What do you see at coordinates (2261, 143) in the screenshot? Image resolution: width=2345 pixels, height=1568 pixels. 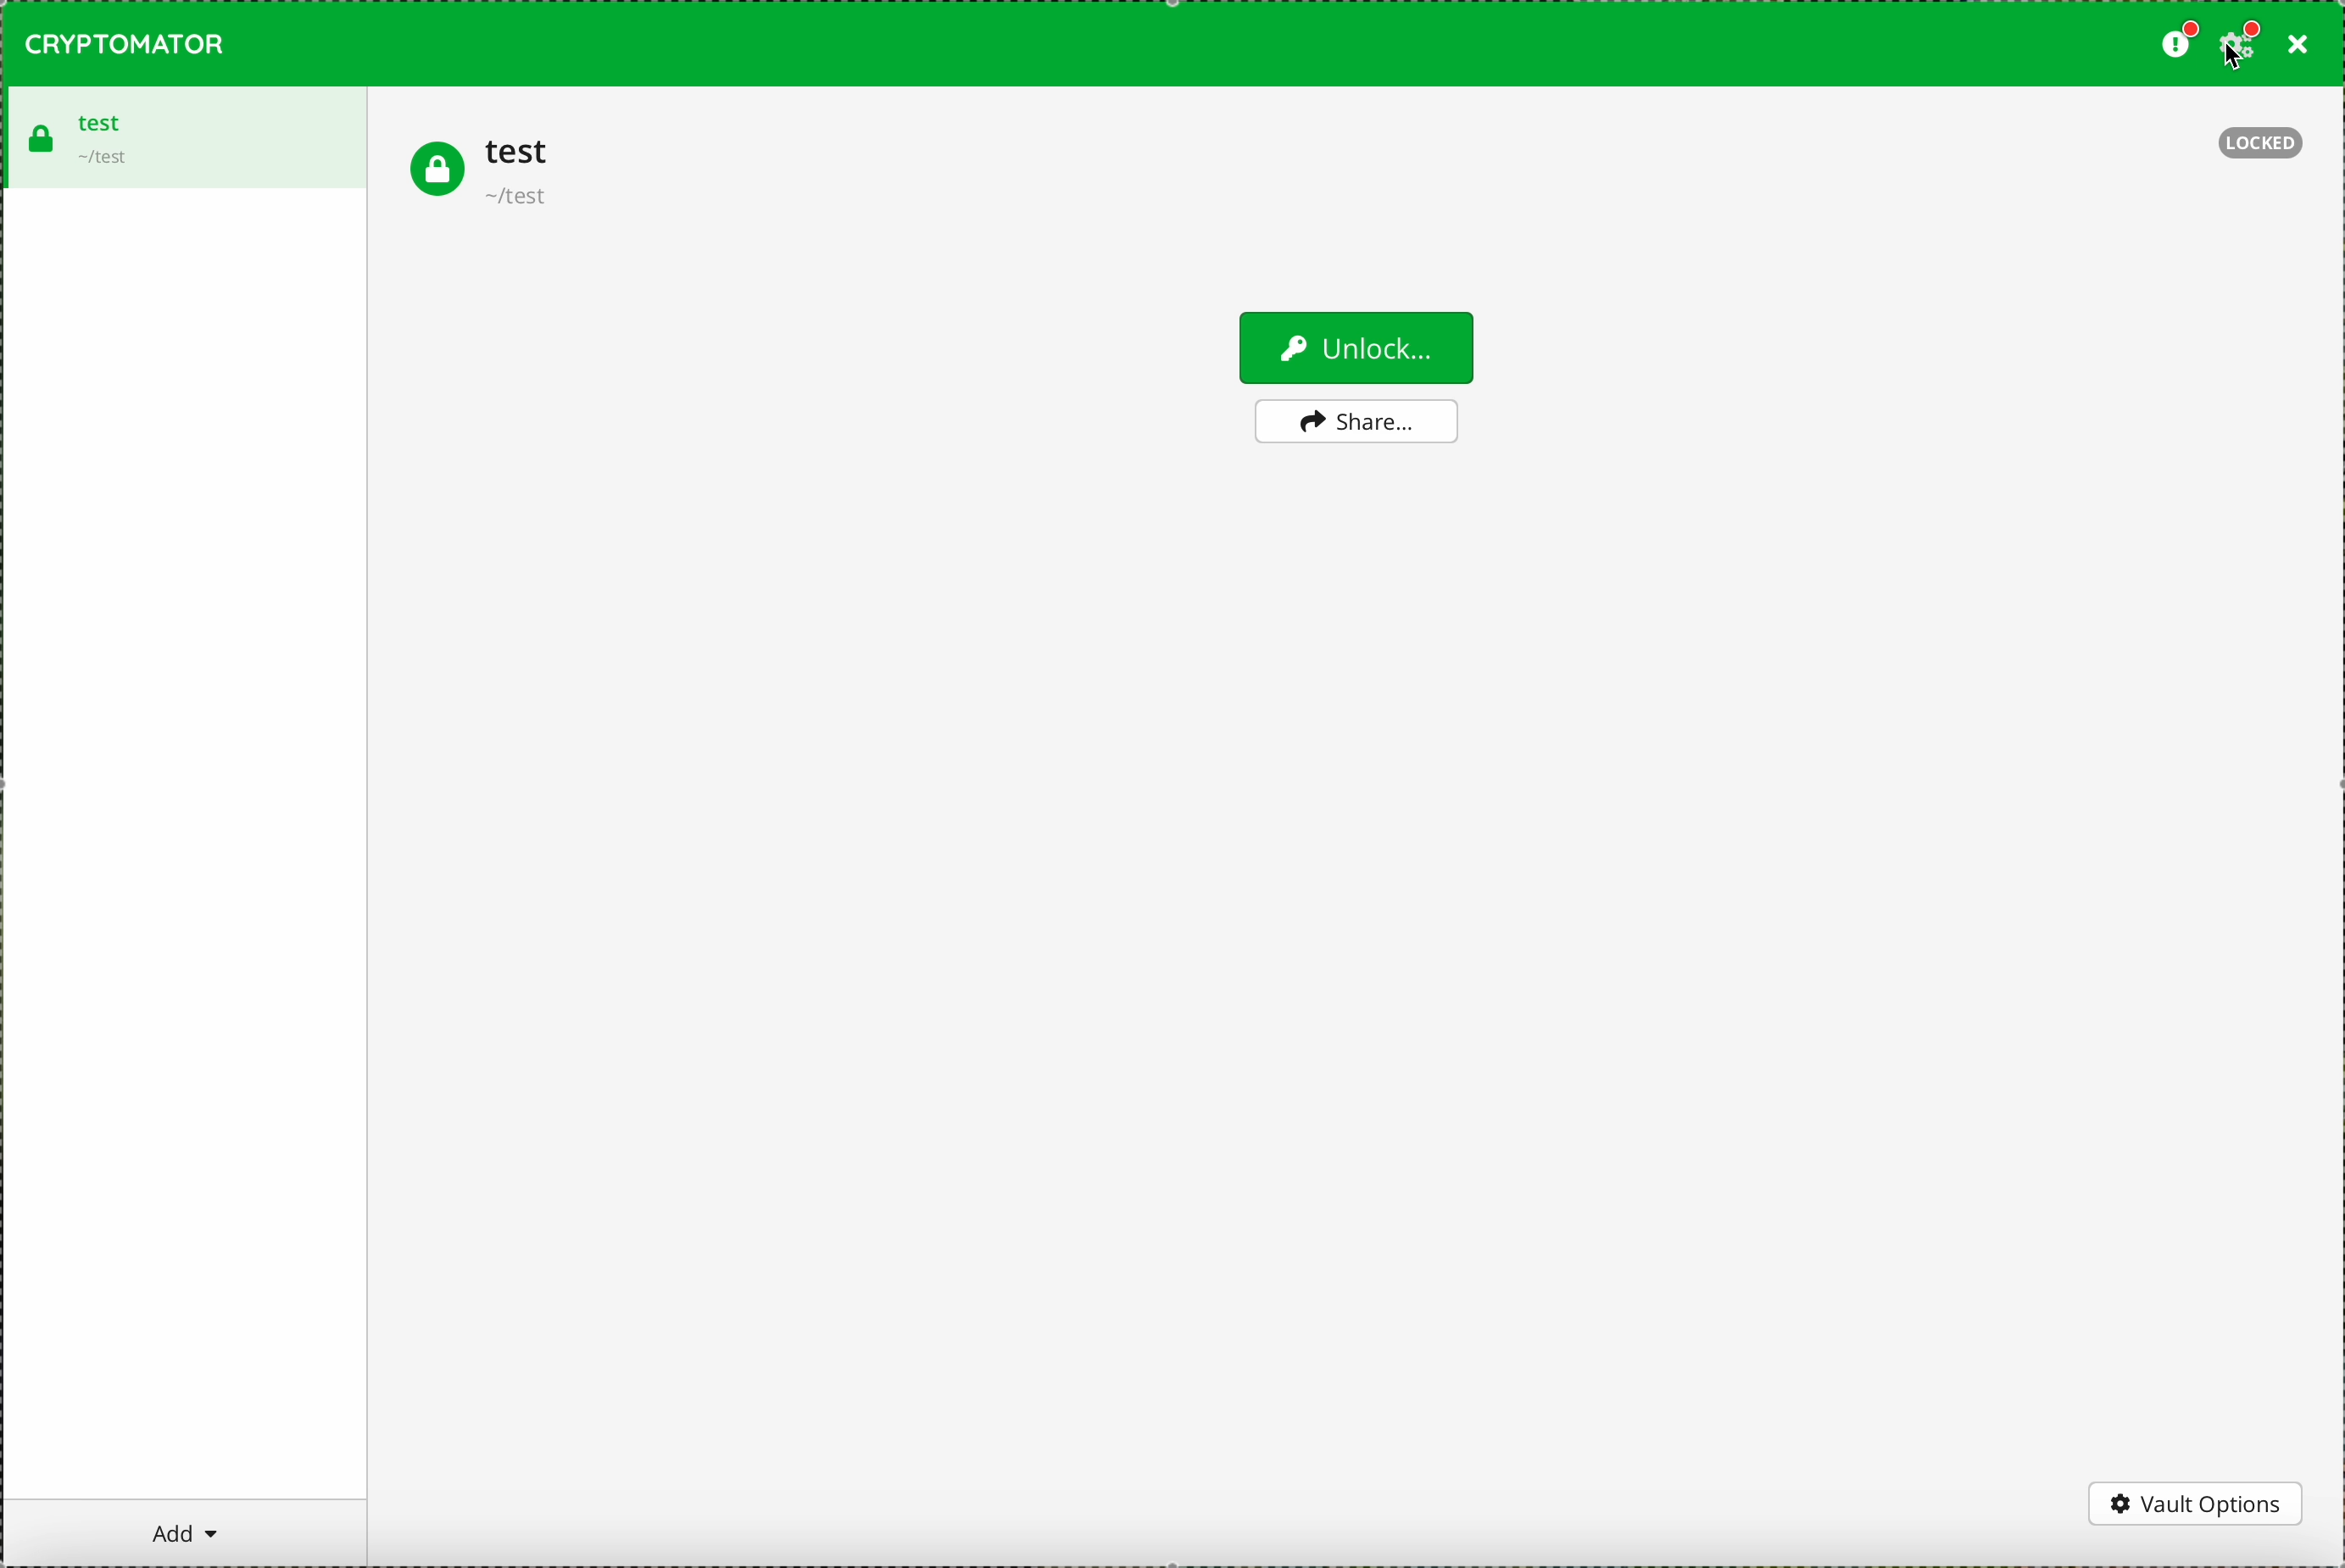 I see `locked` at bounding box center [2261, 143].